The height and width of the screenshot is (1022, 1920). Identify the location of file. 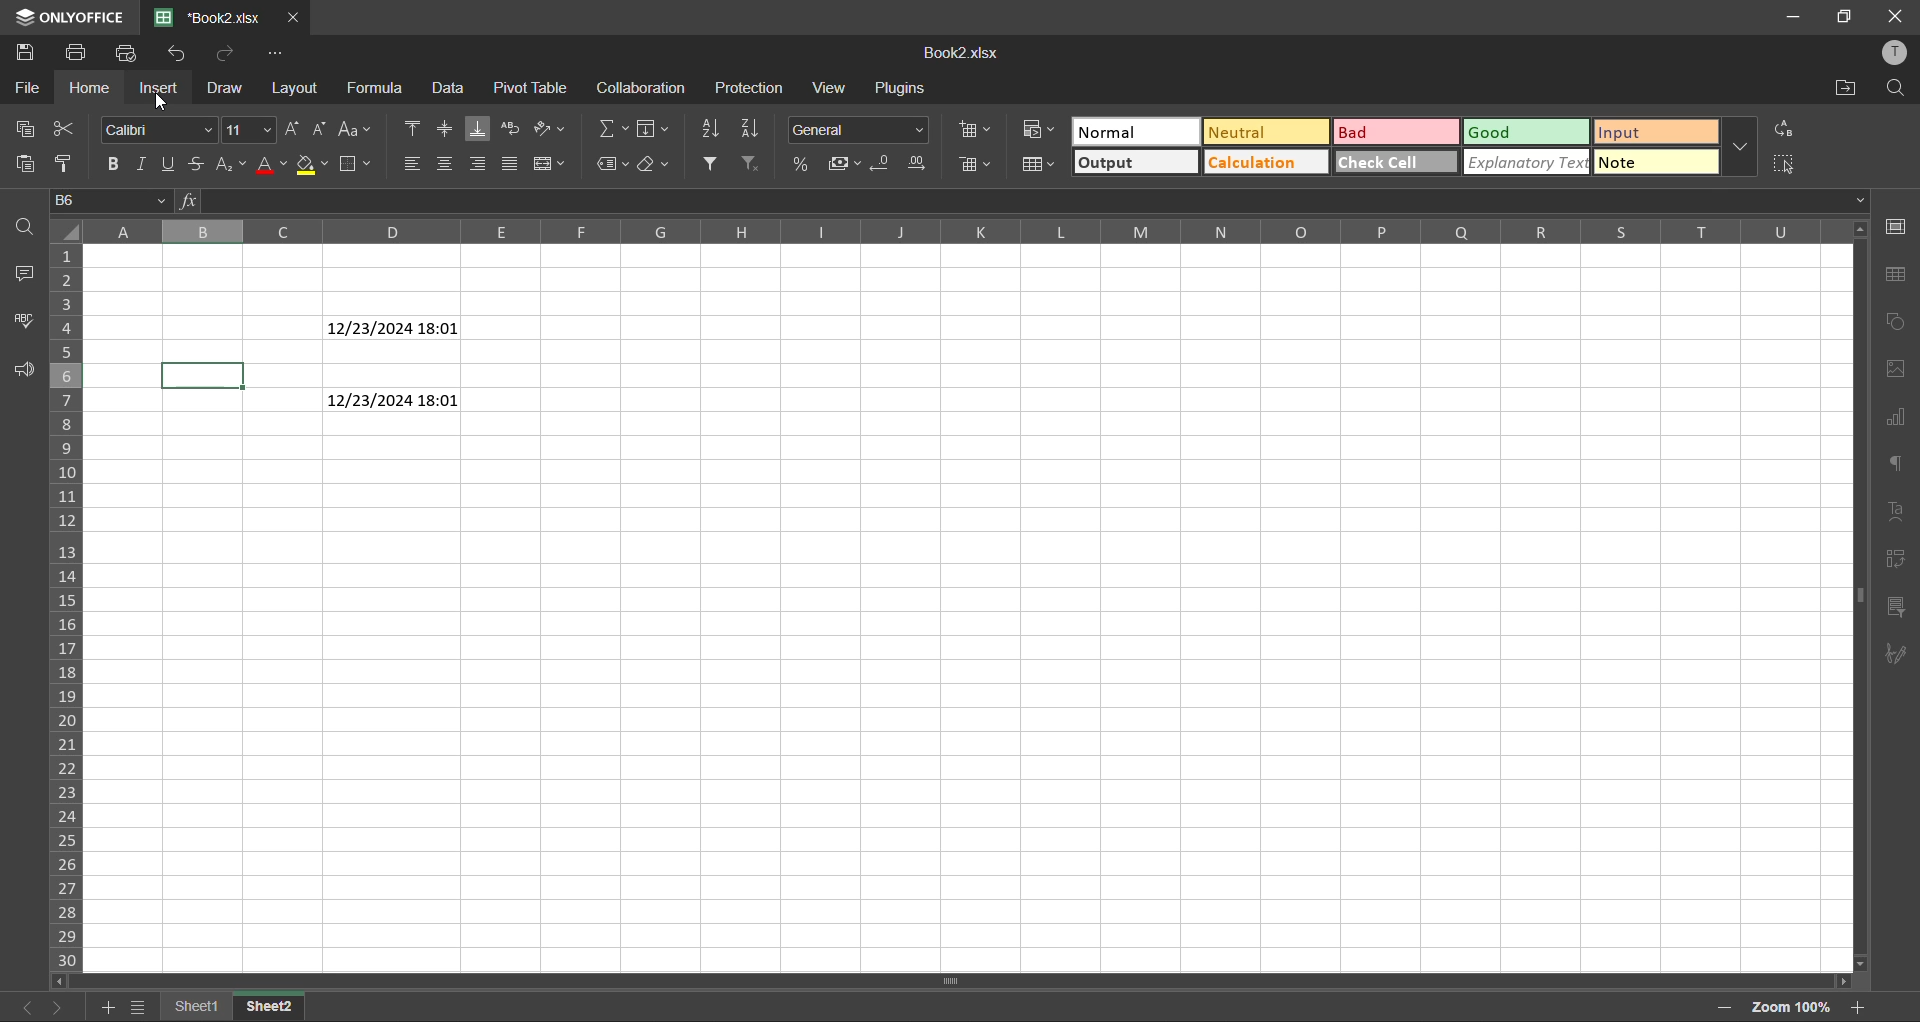
(24, 87).